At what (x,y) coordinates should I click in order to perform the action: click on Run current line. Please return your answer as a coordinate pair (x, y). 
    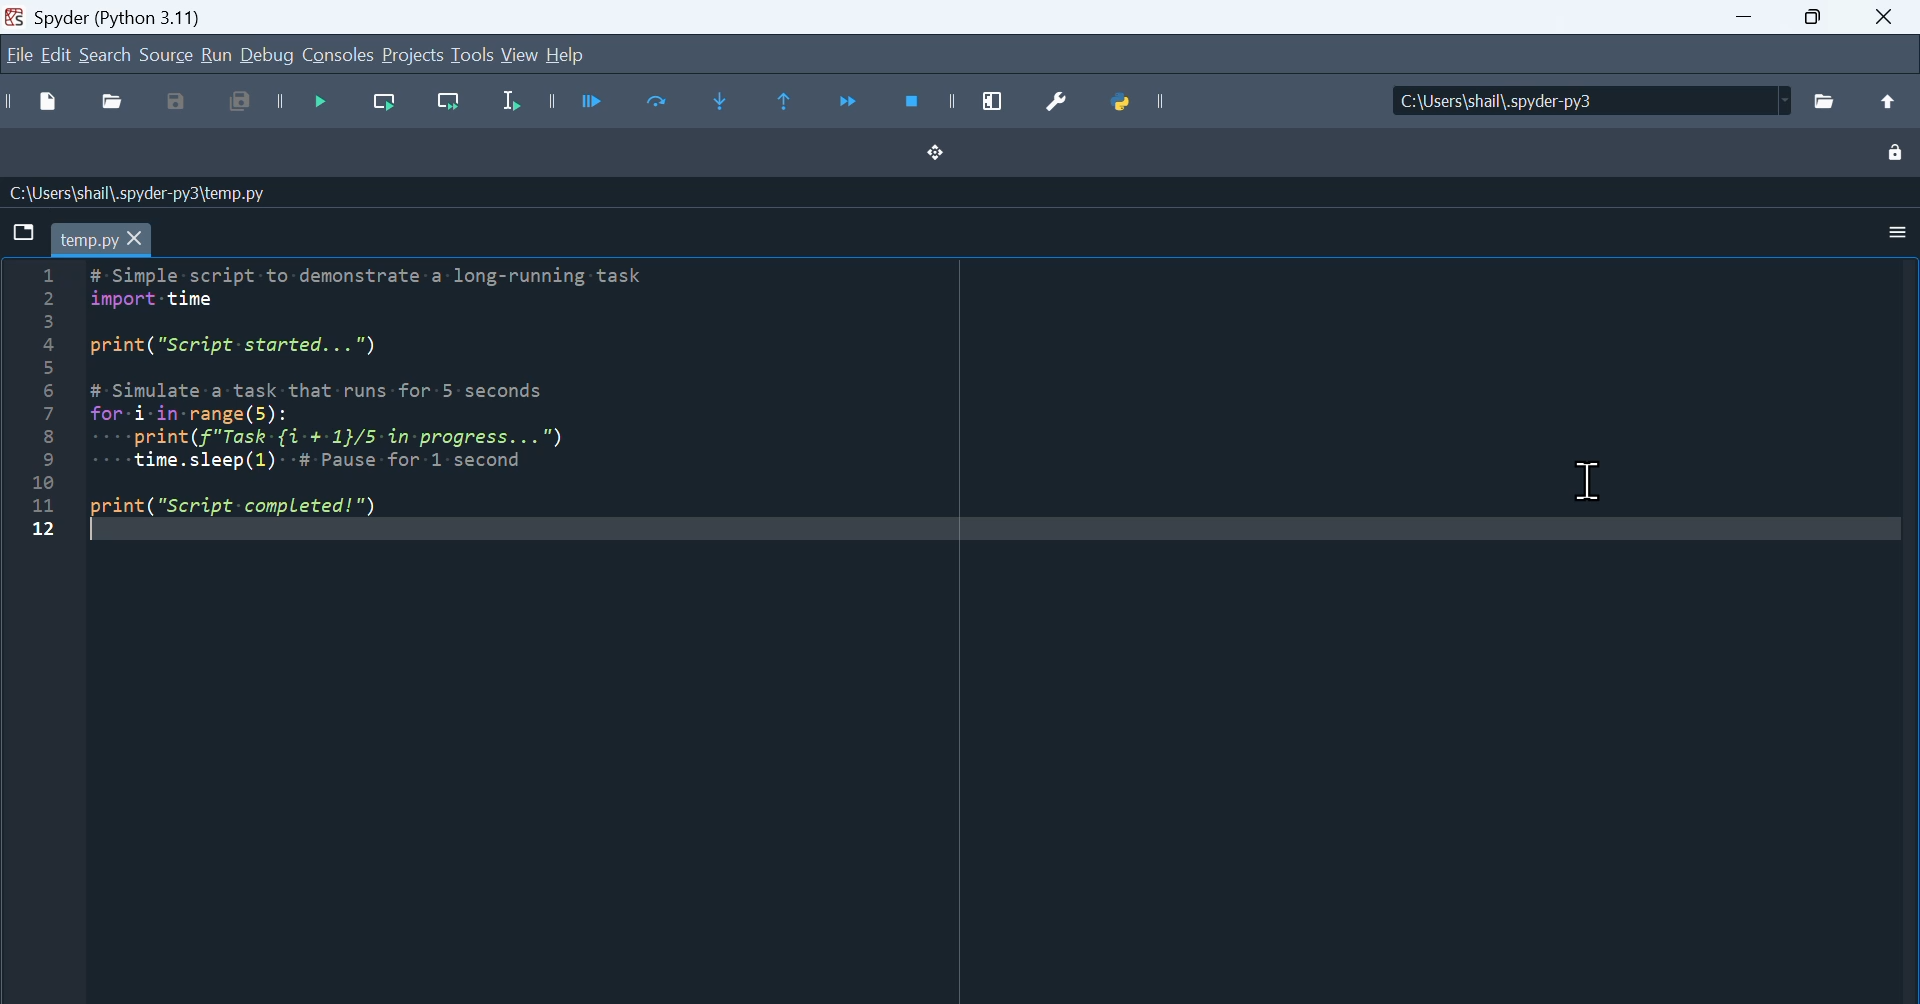
    Looking at the image, I should click on (385, 102).